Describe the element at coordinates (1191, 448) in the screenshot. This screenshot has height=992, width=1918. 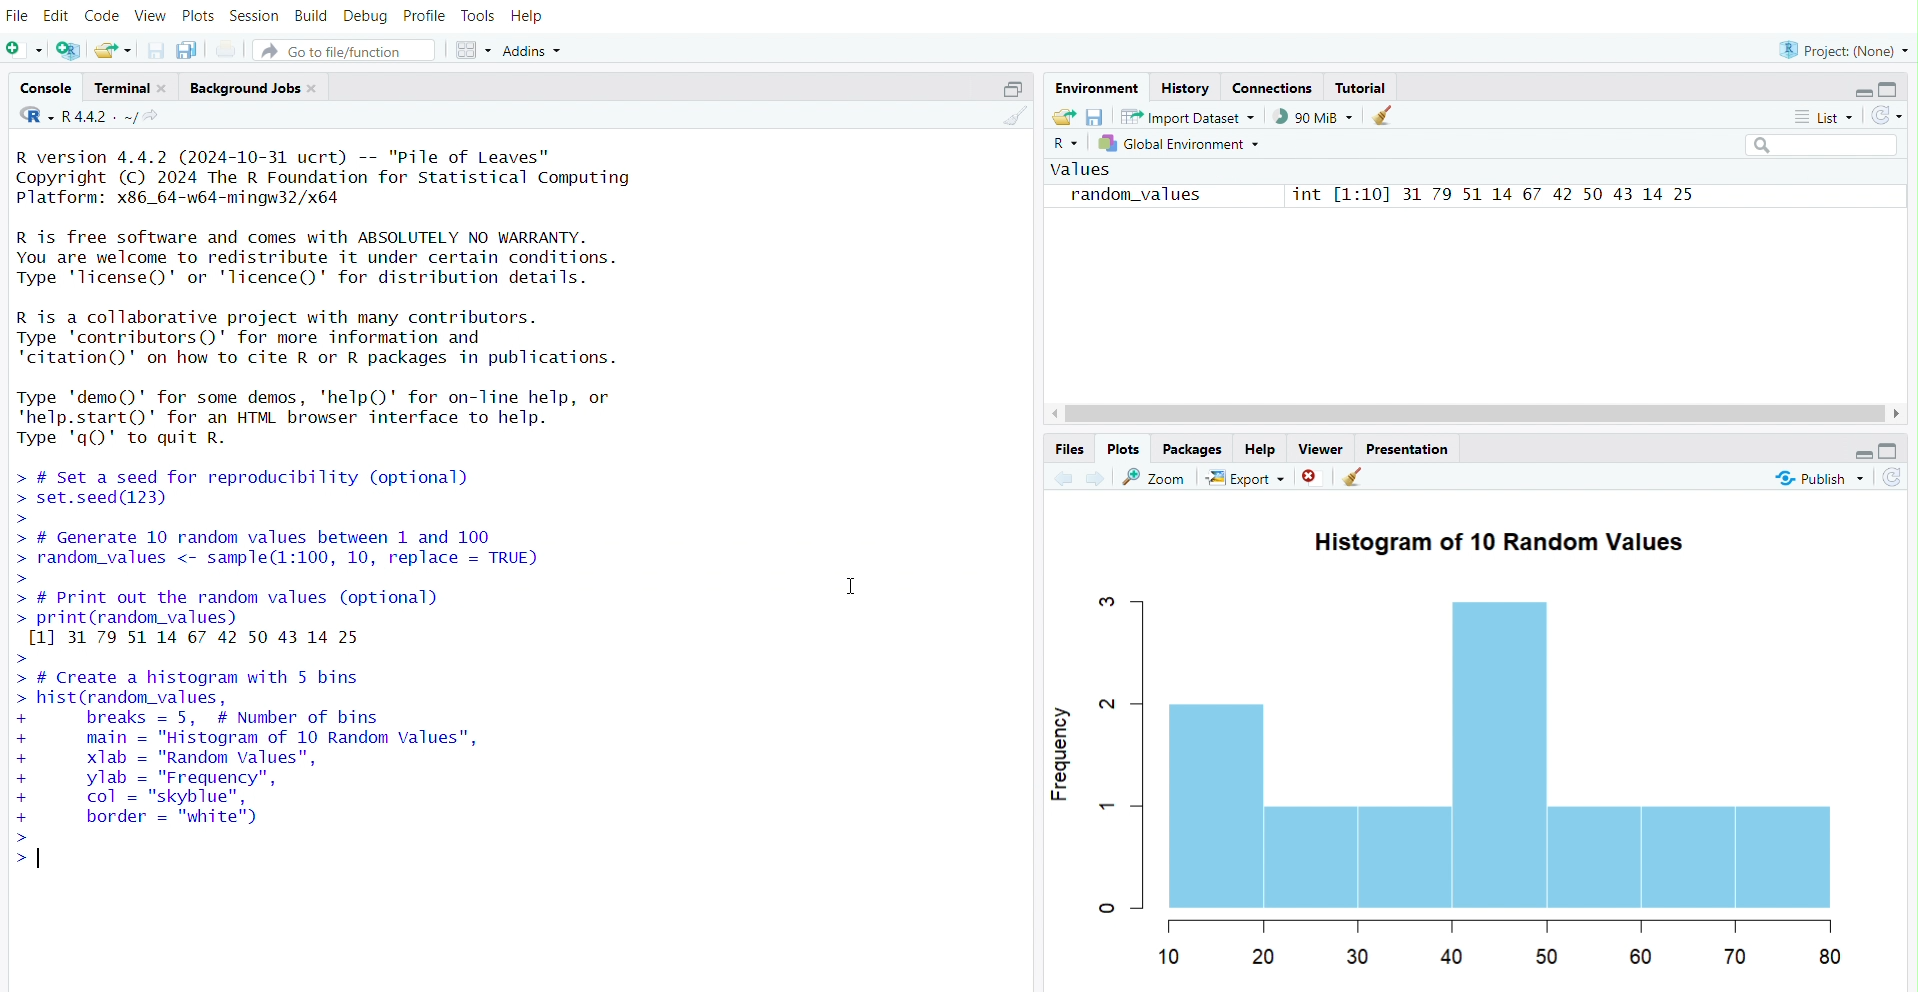
I see `packages` at that location.